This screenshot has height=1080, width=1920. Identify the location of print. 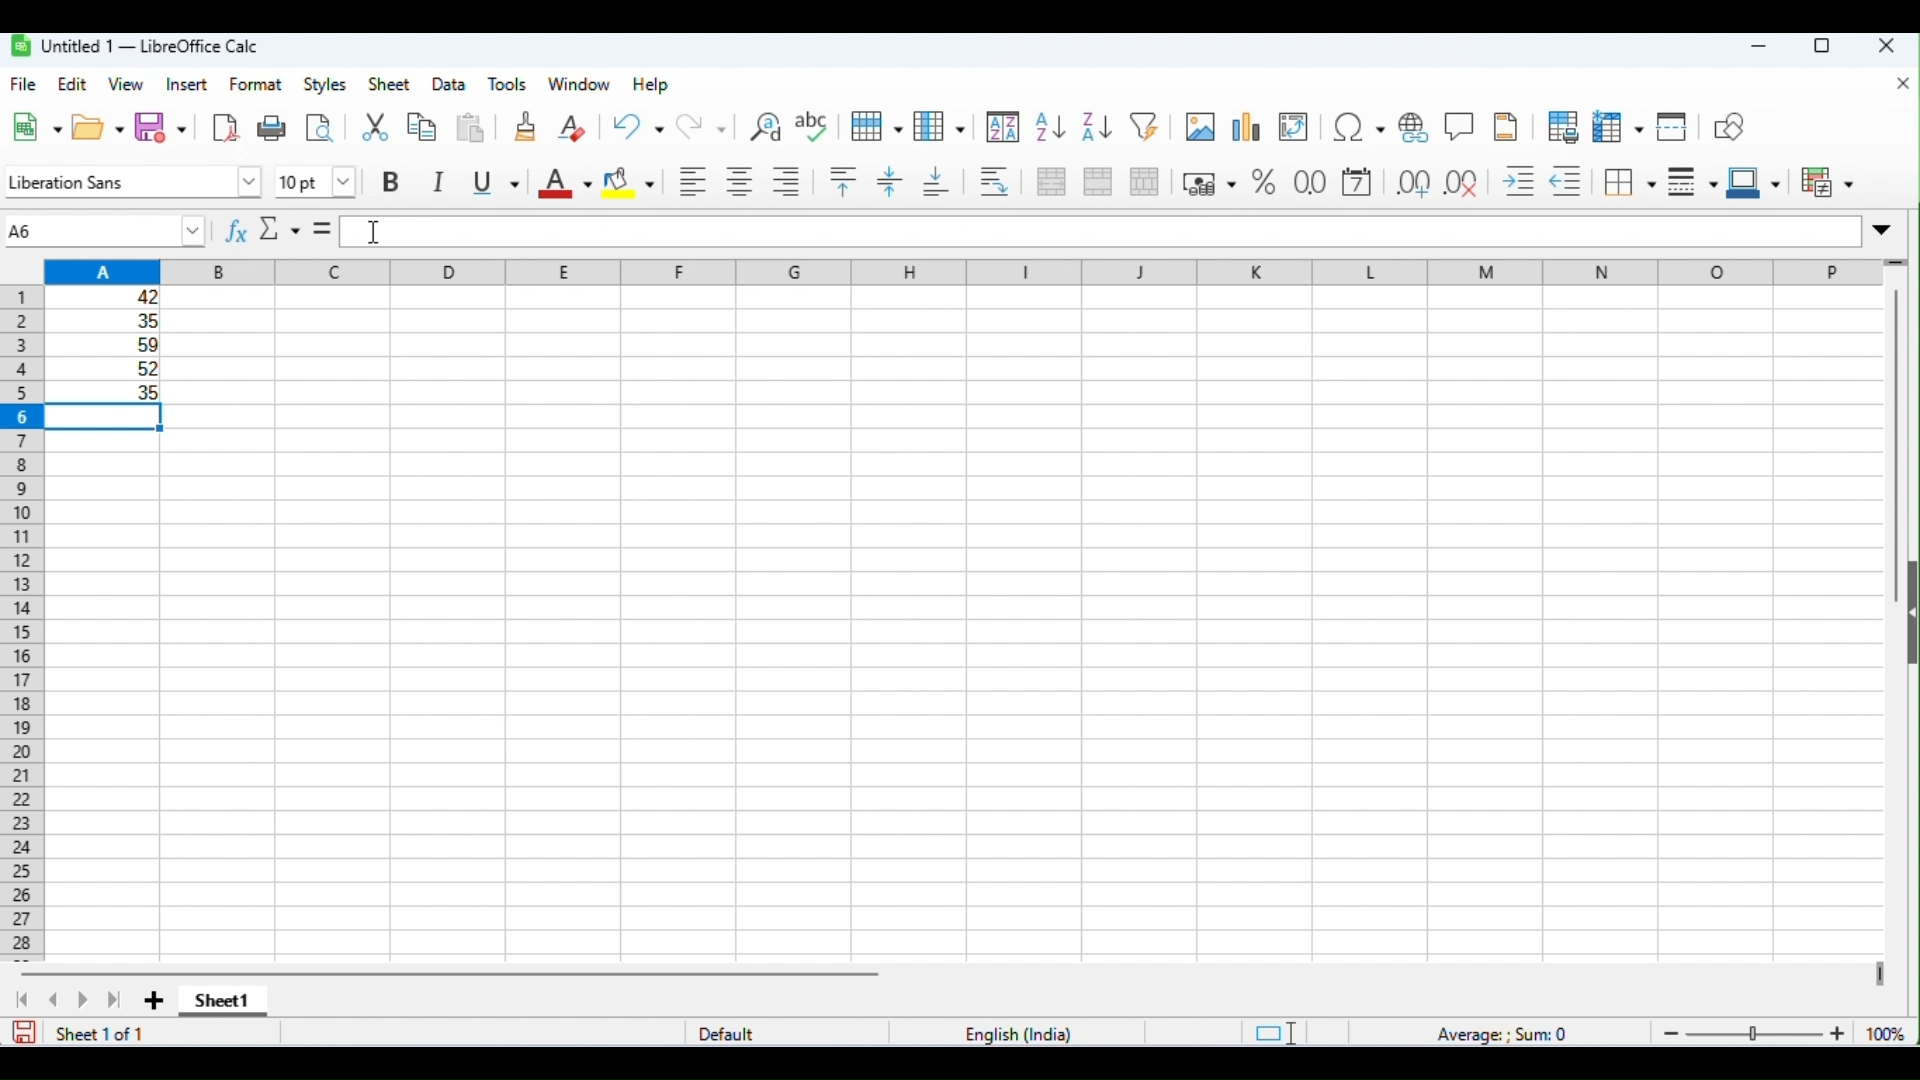
(270, 128).